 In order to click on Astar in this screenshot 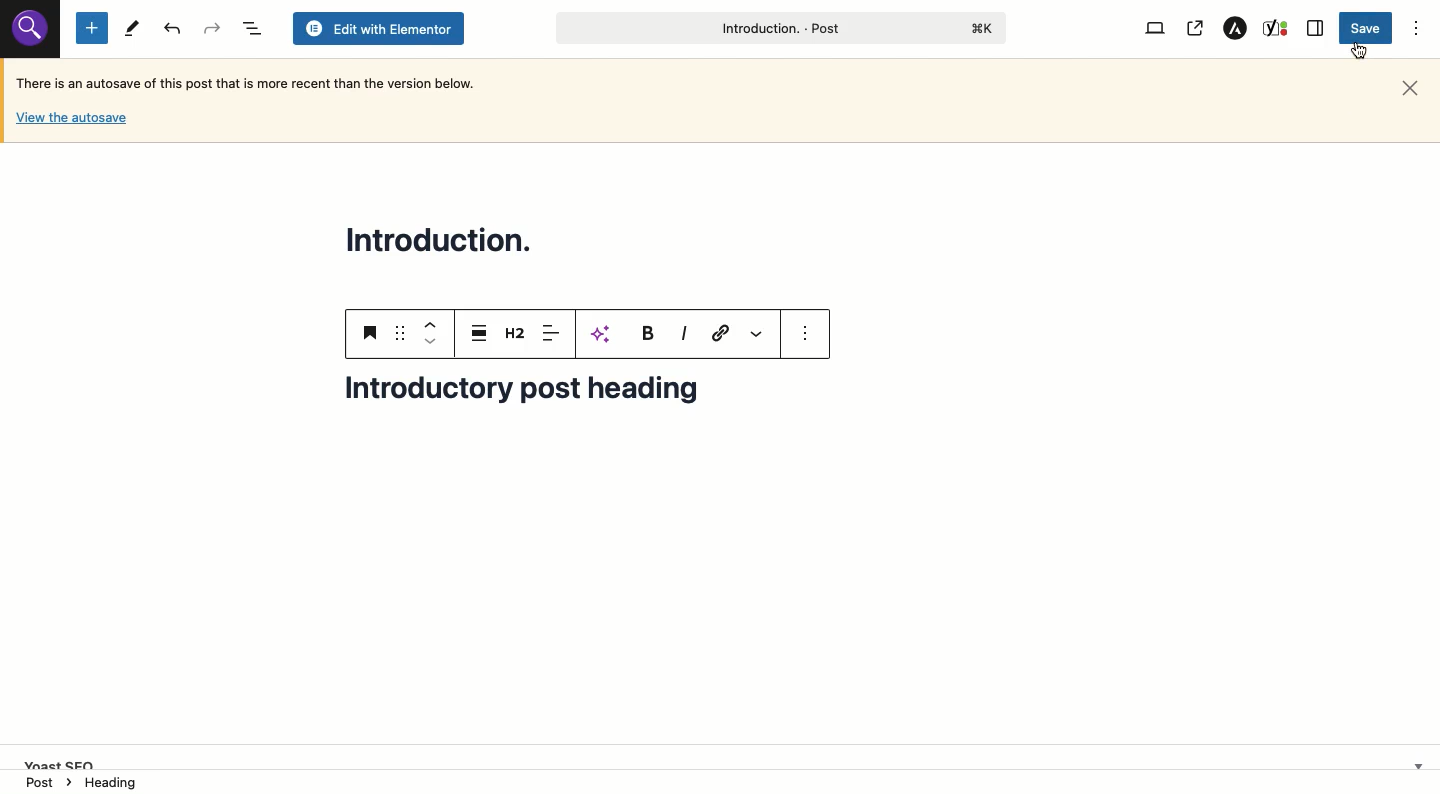, I will do `click(1236, 29)`.